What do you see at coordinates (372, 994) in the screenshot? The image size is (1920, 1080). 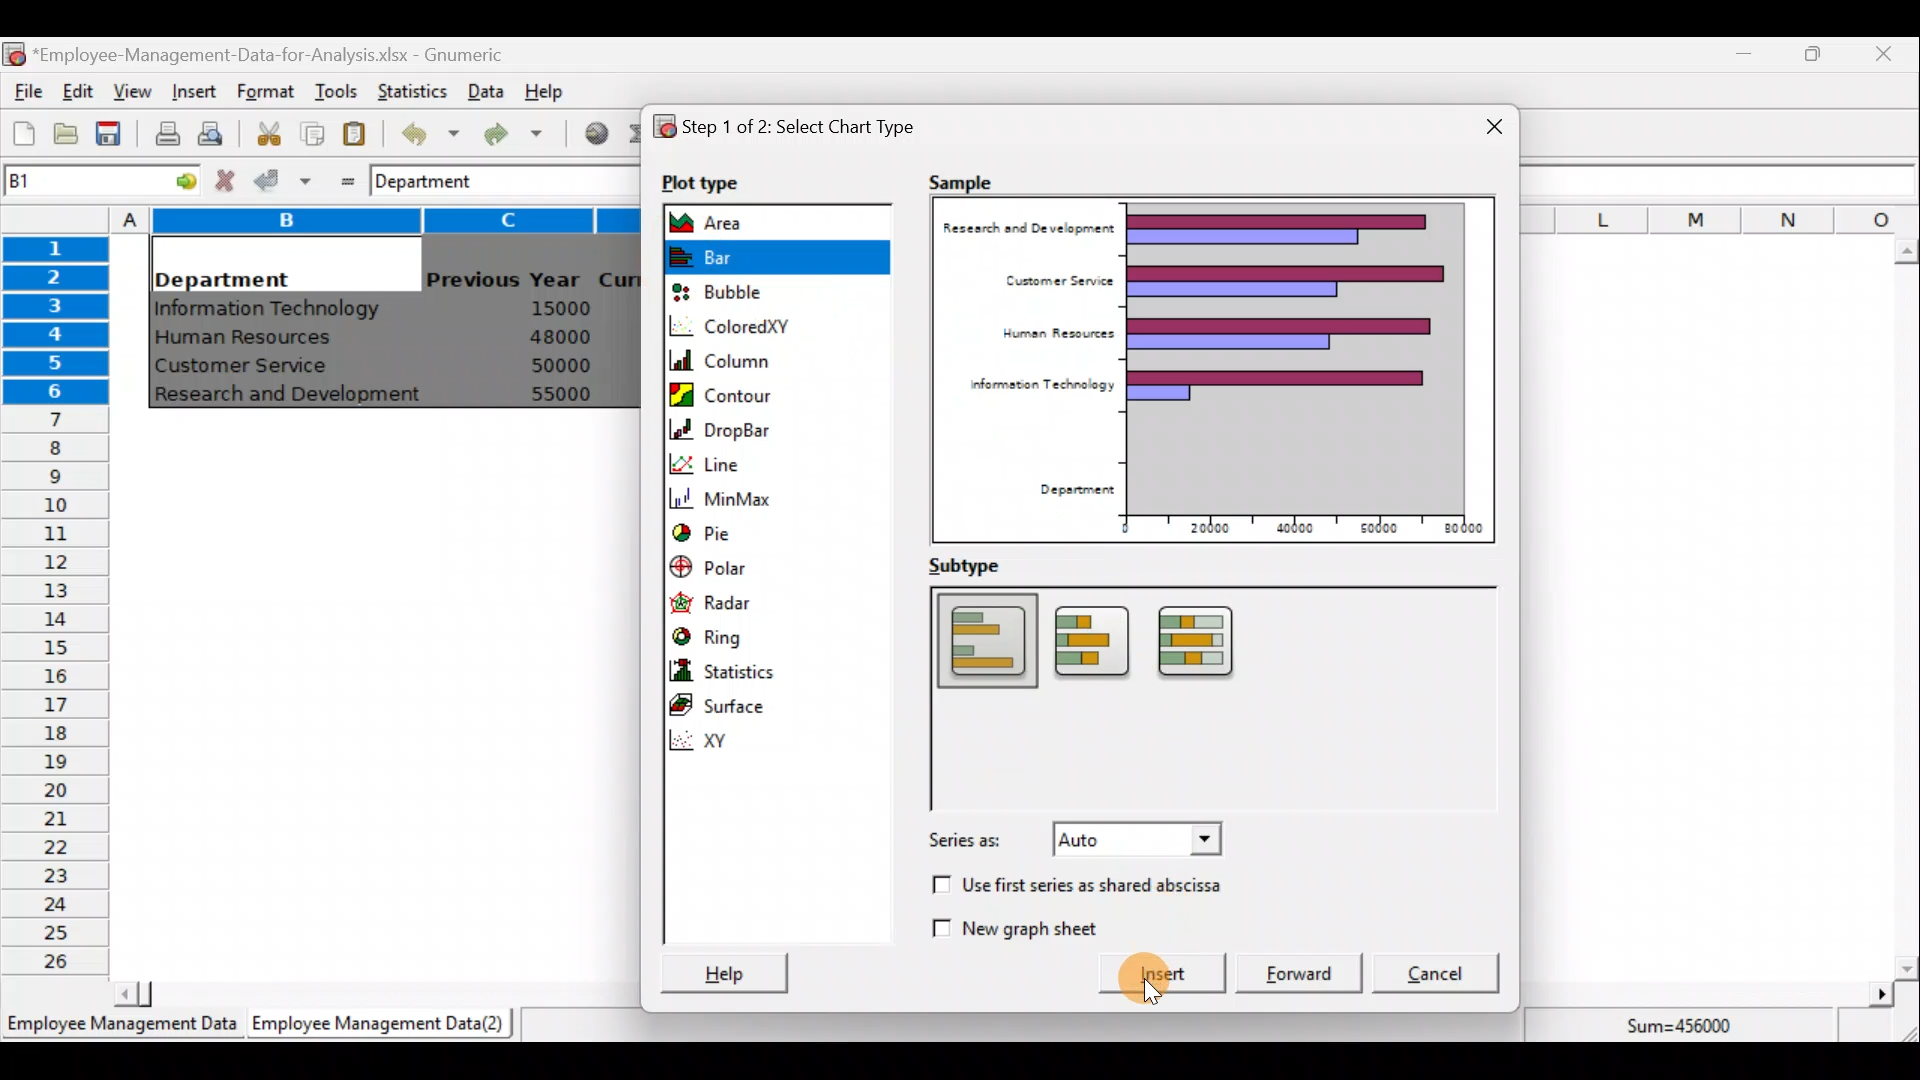 I see `Scroll bar` at bounding box center [372, 994].